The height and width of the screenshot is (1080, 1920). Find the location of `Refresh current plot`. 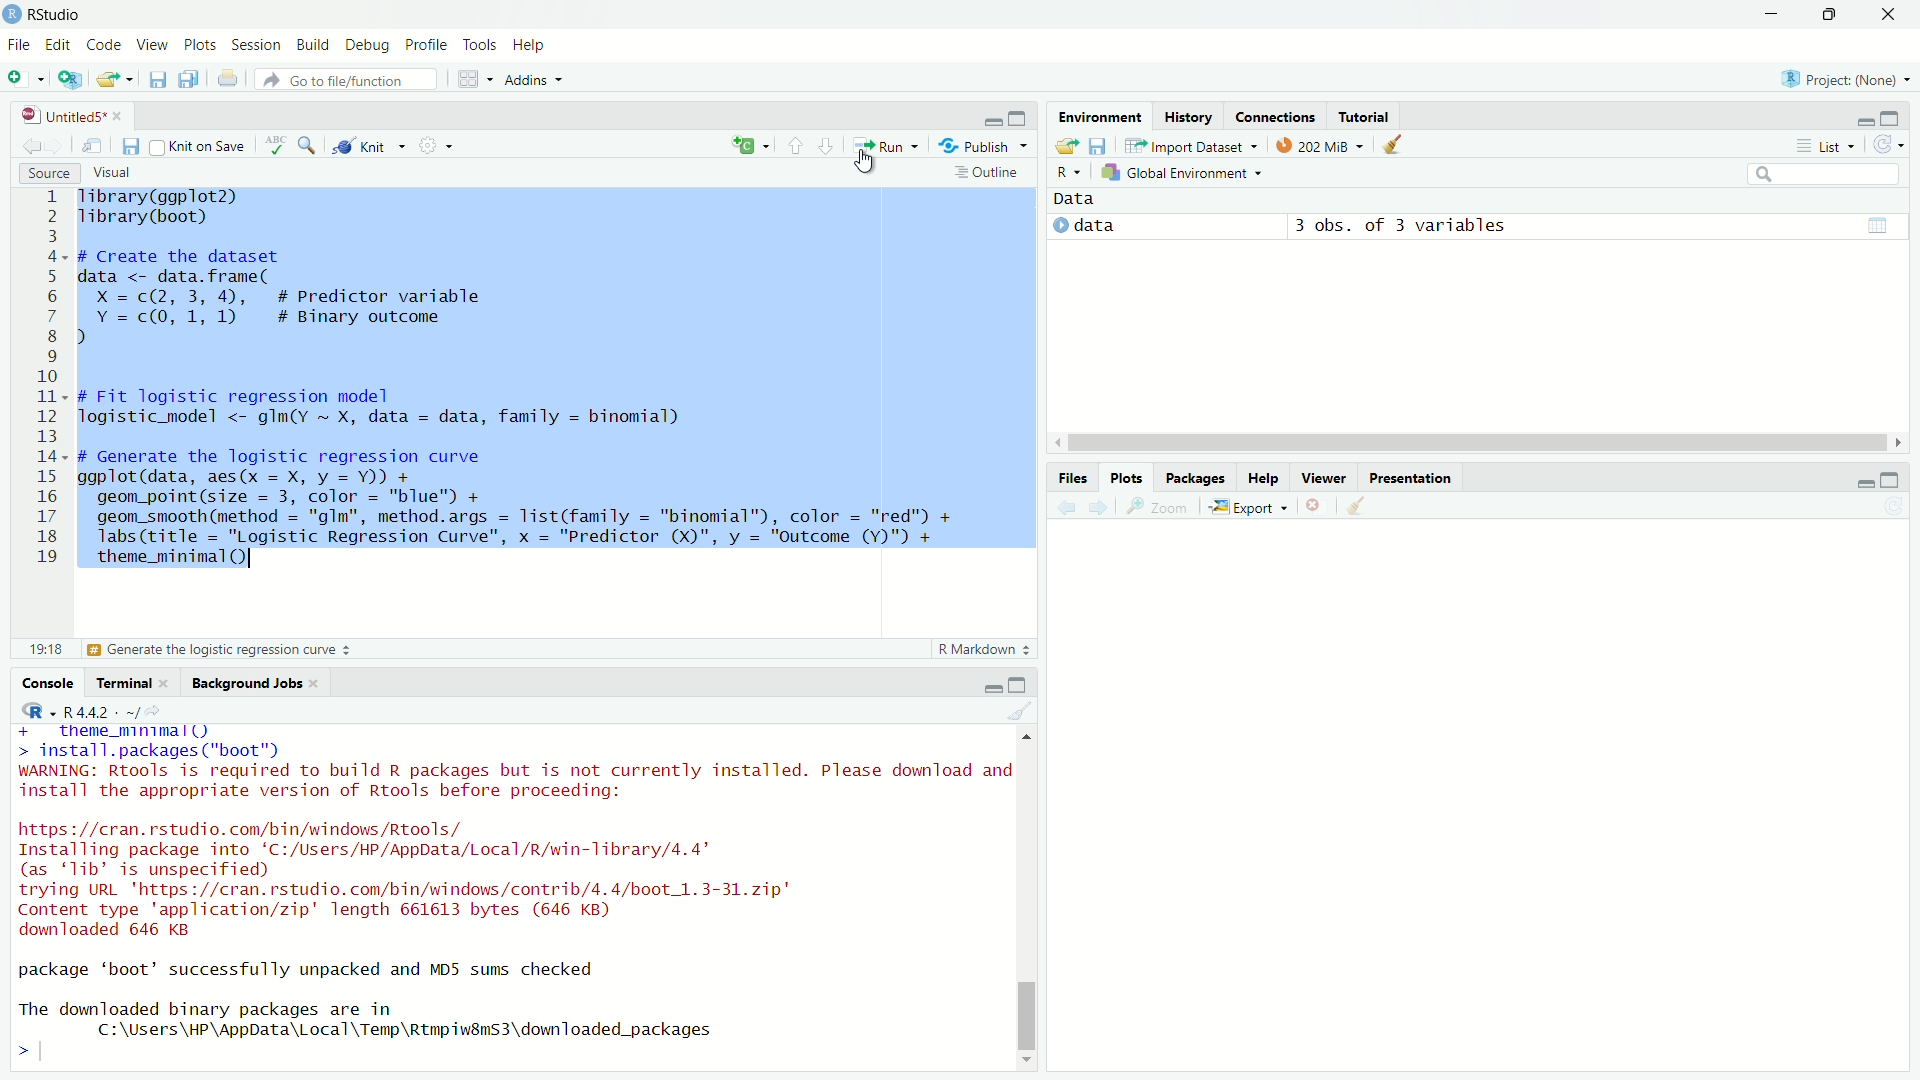

Refresh current plot is located at coordinates (1894, 507).